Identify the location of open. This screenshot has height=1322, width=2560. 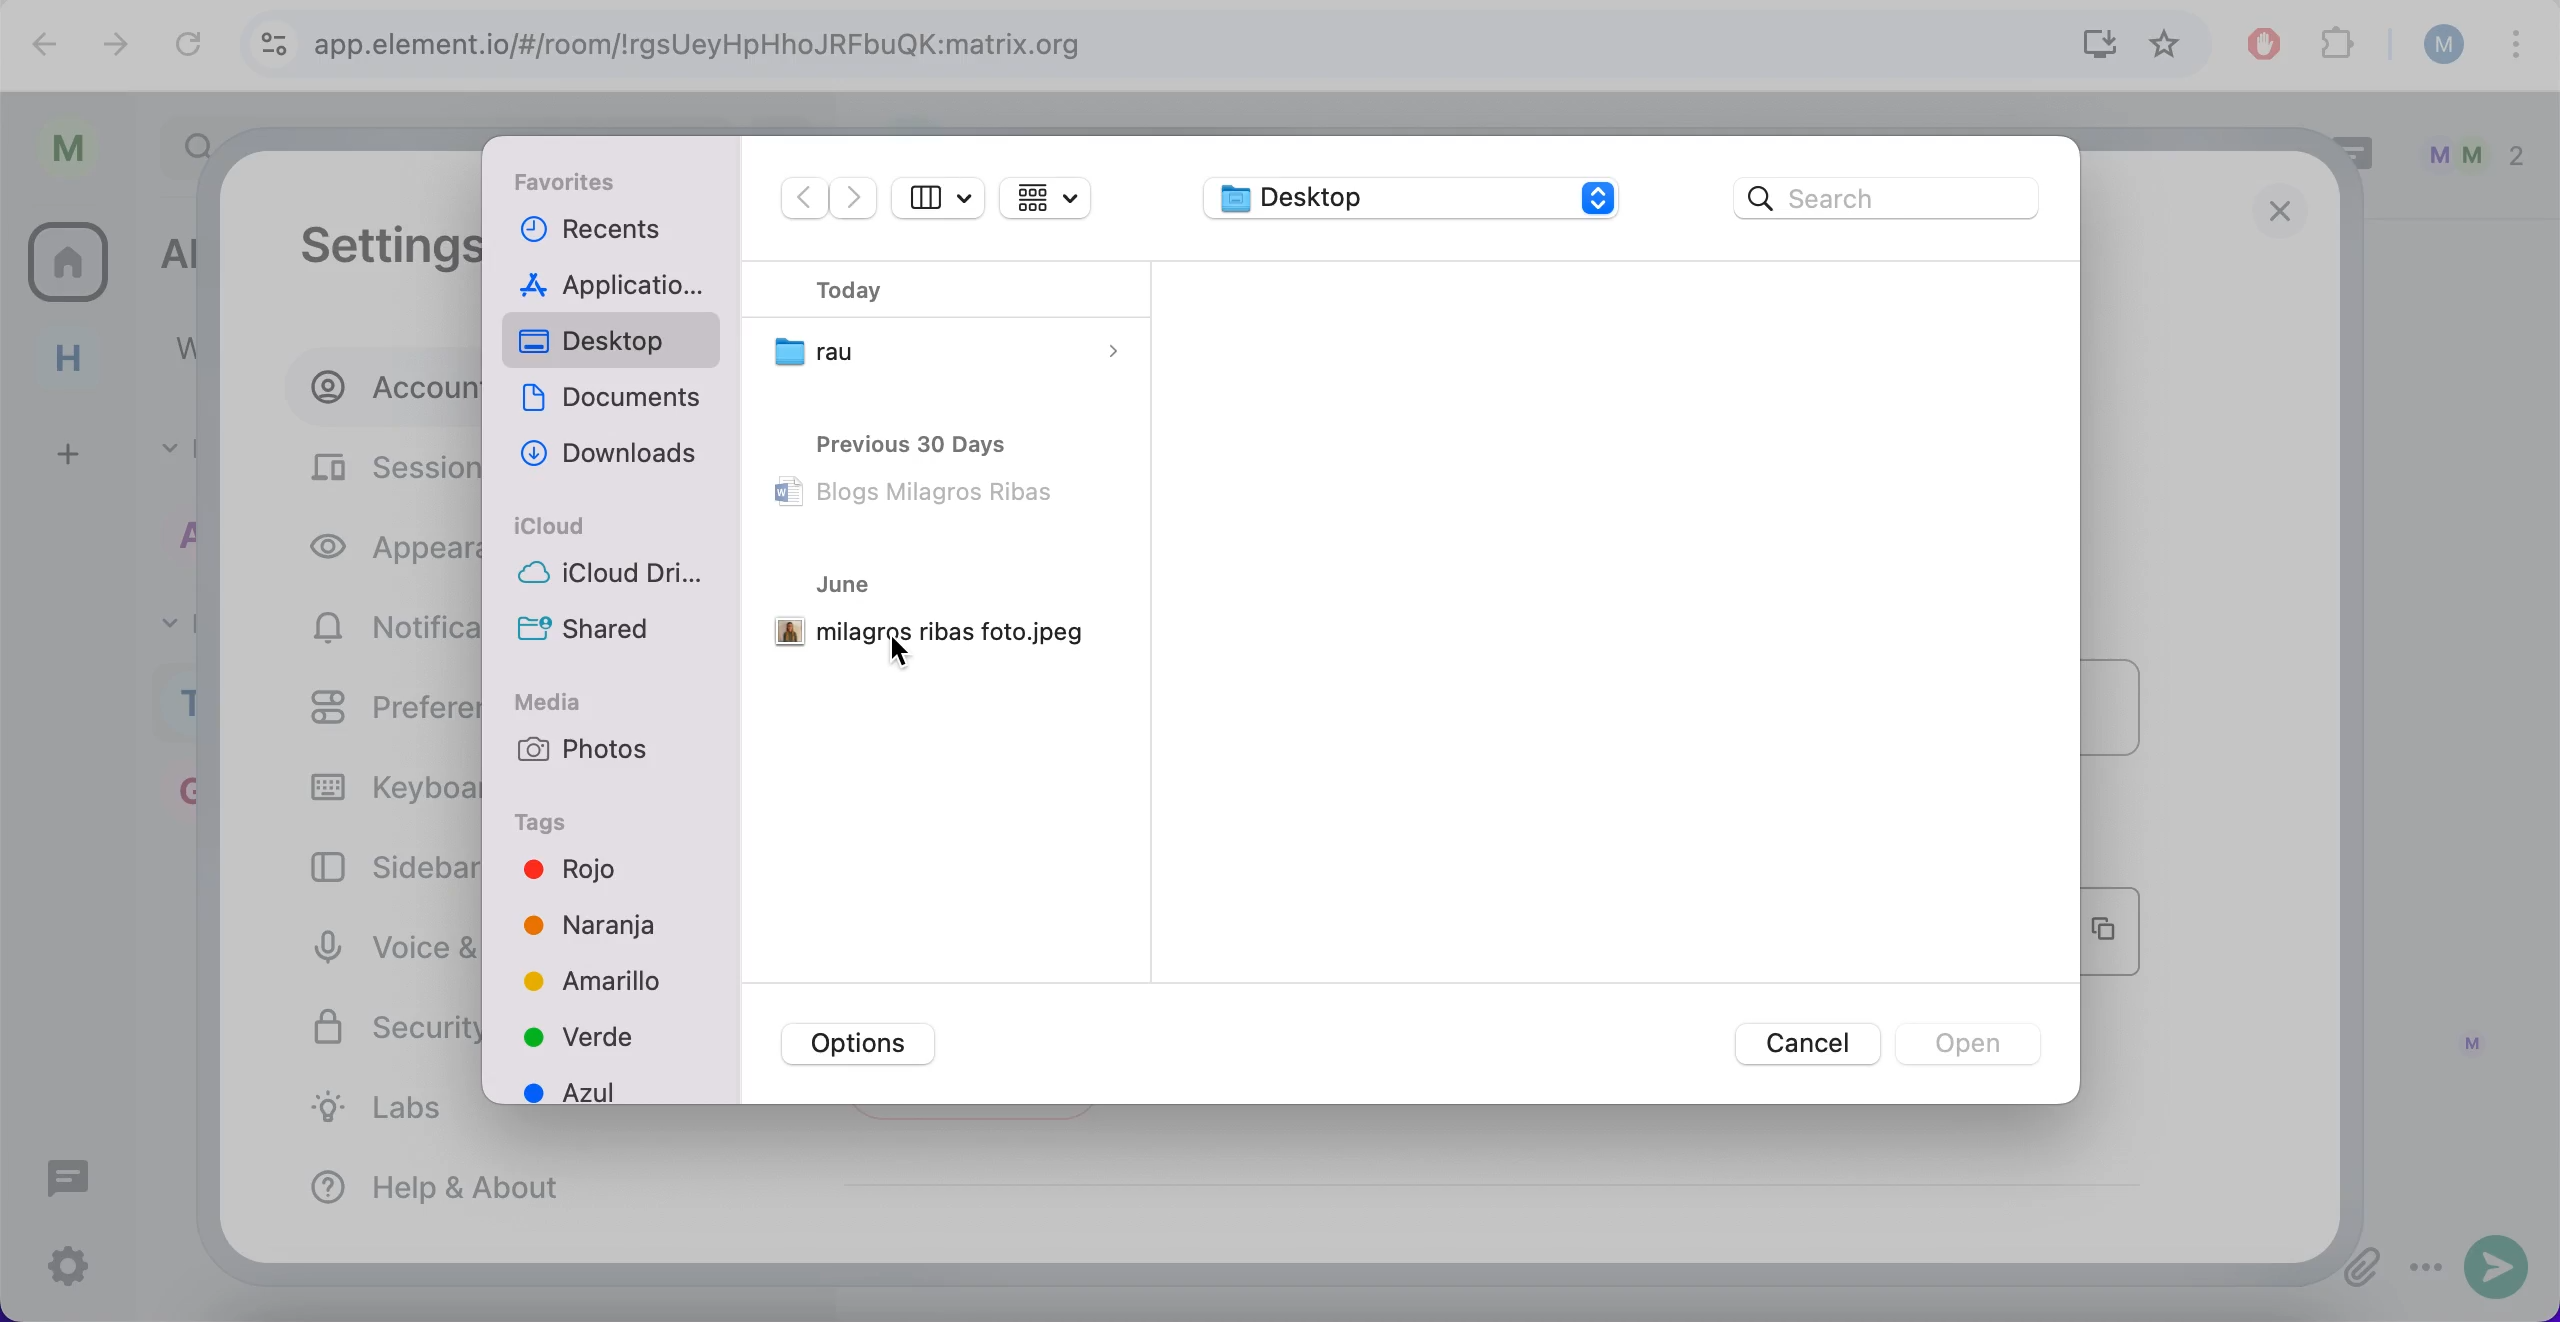
(1971, 1042).